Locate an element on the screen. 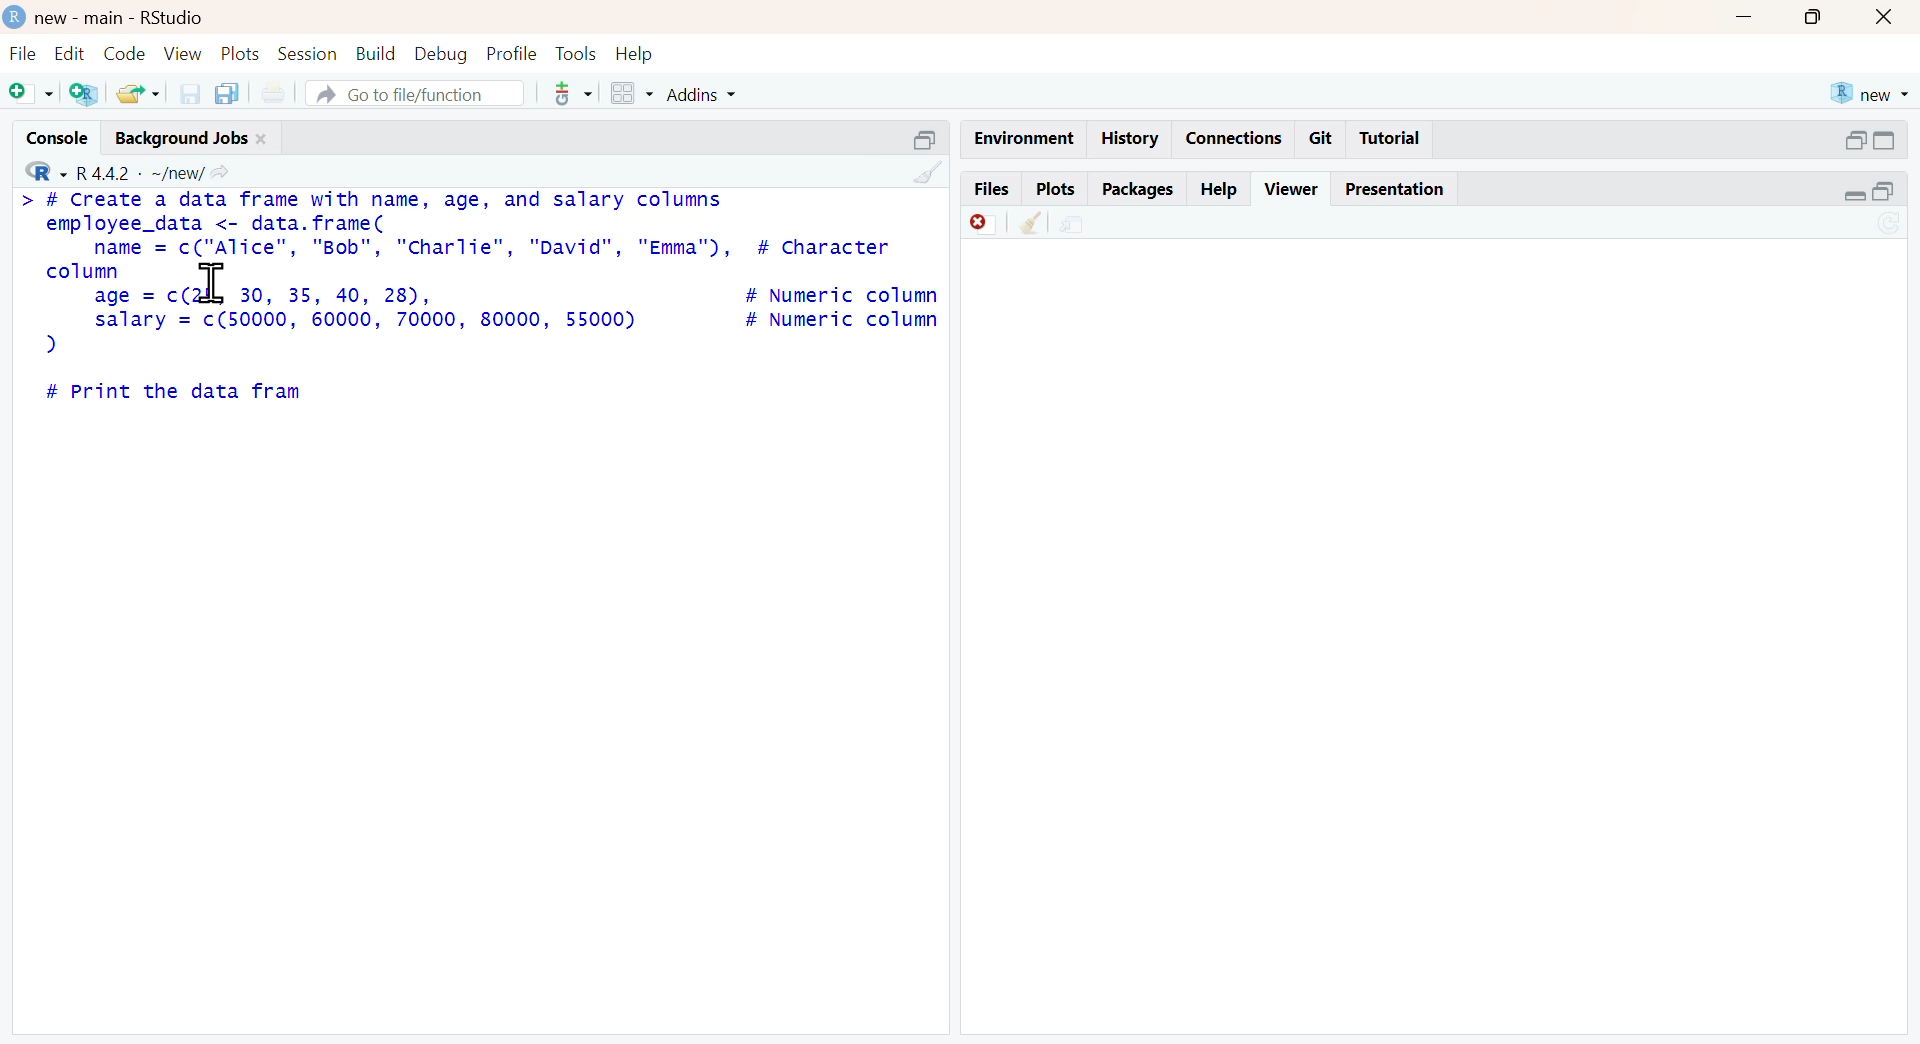 The image size is (1920, 1044). Connections is located at coordinates (1237, 135).